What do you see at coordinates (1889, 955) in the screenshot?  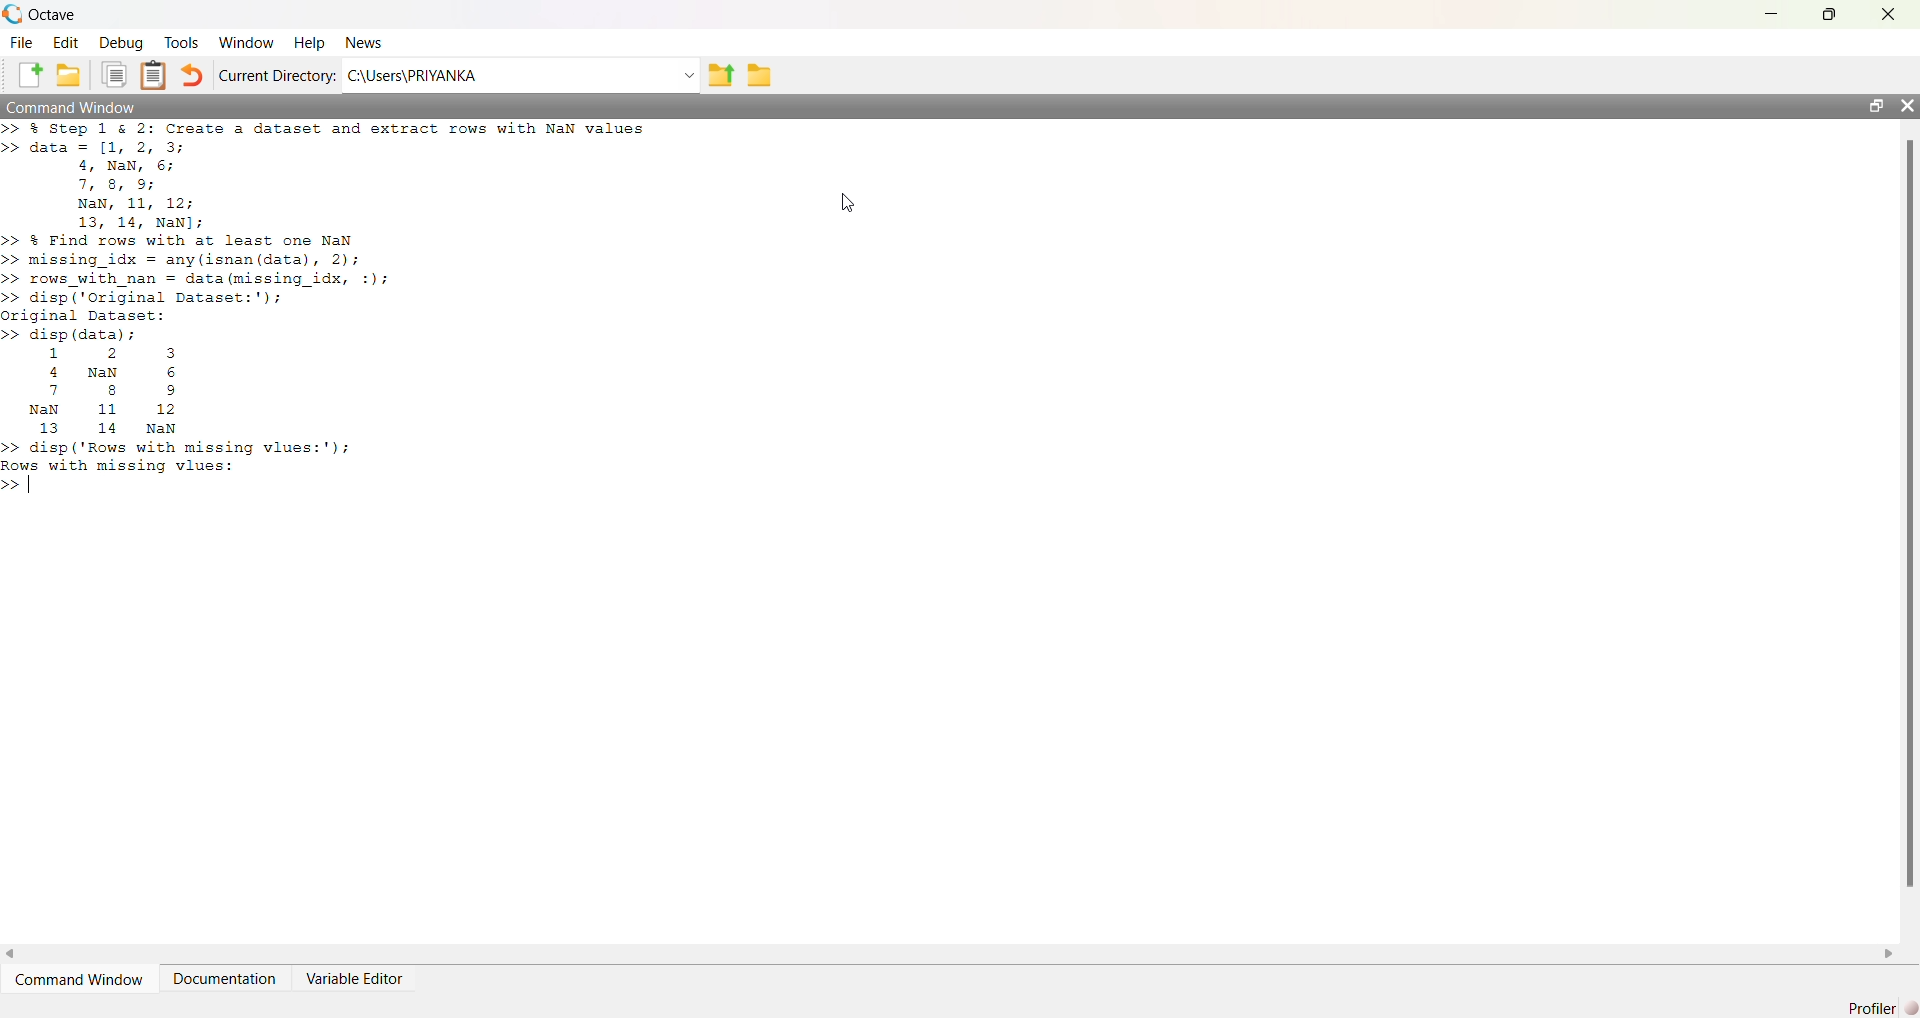 I see `scroll right` at bounding box center [1889, 955].